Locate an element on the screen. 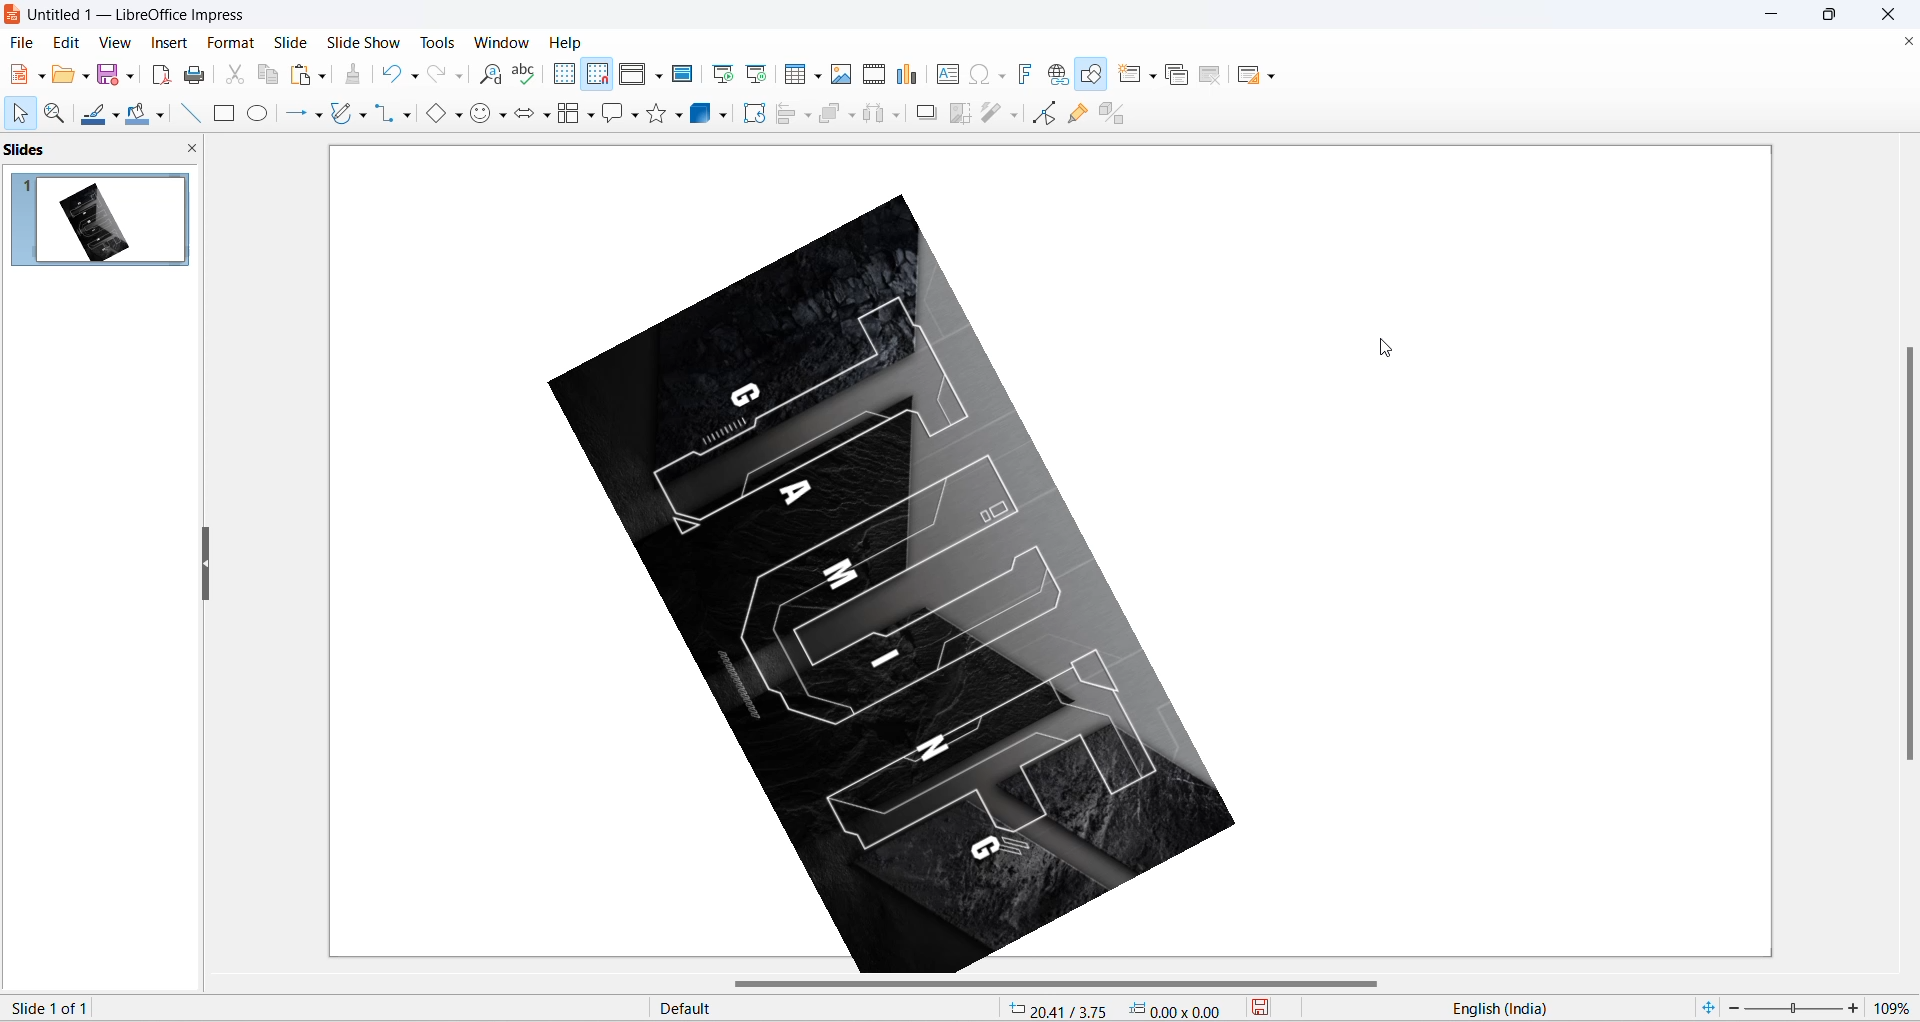 Image resolution: width=1920 pixels, height=1022 pixels. special character icons is located at coordinates (1000, 74).